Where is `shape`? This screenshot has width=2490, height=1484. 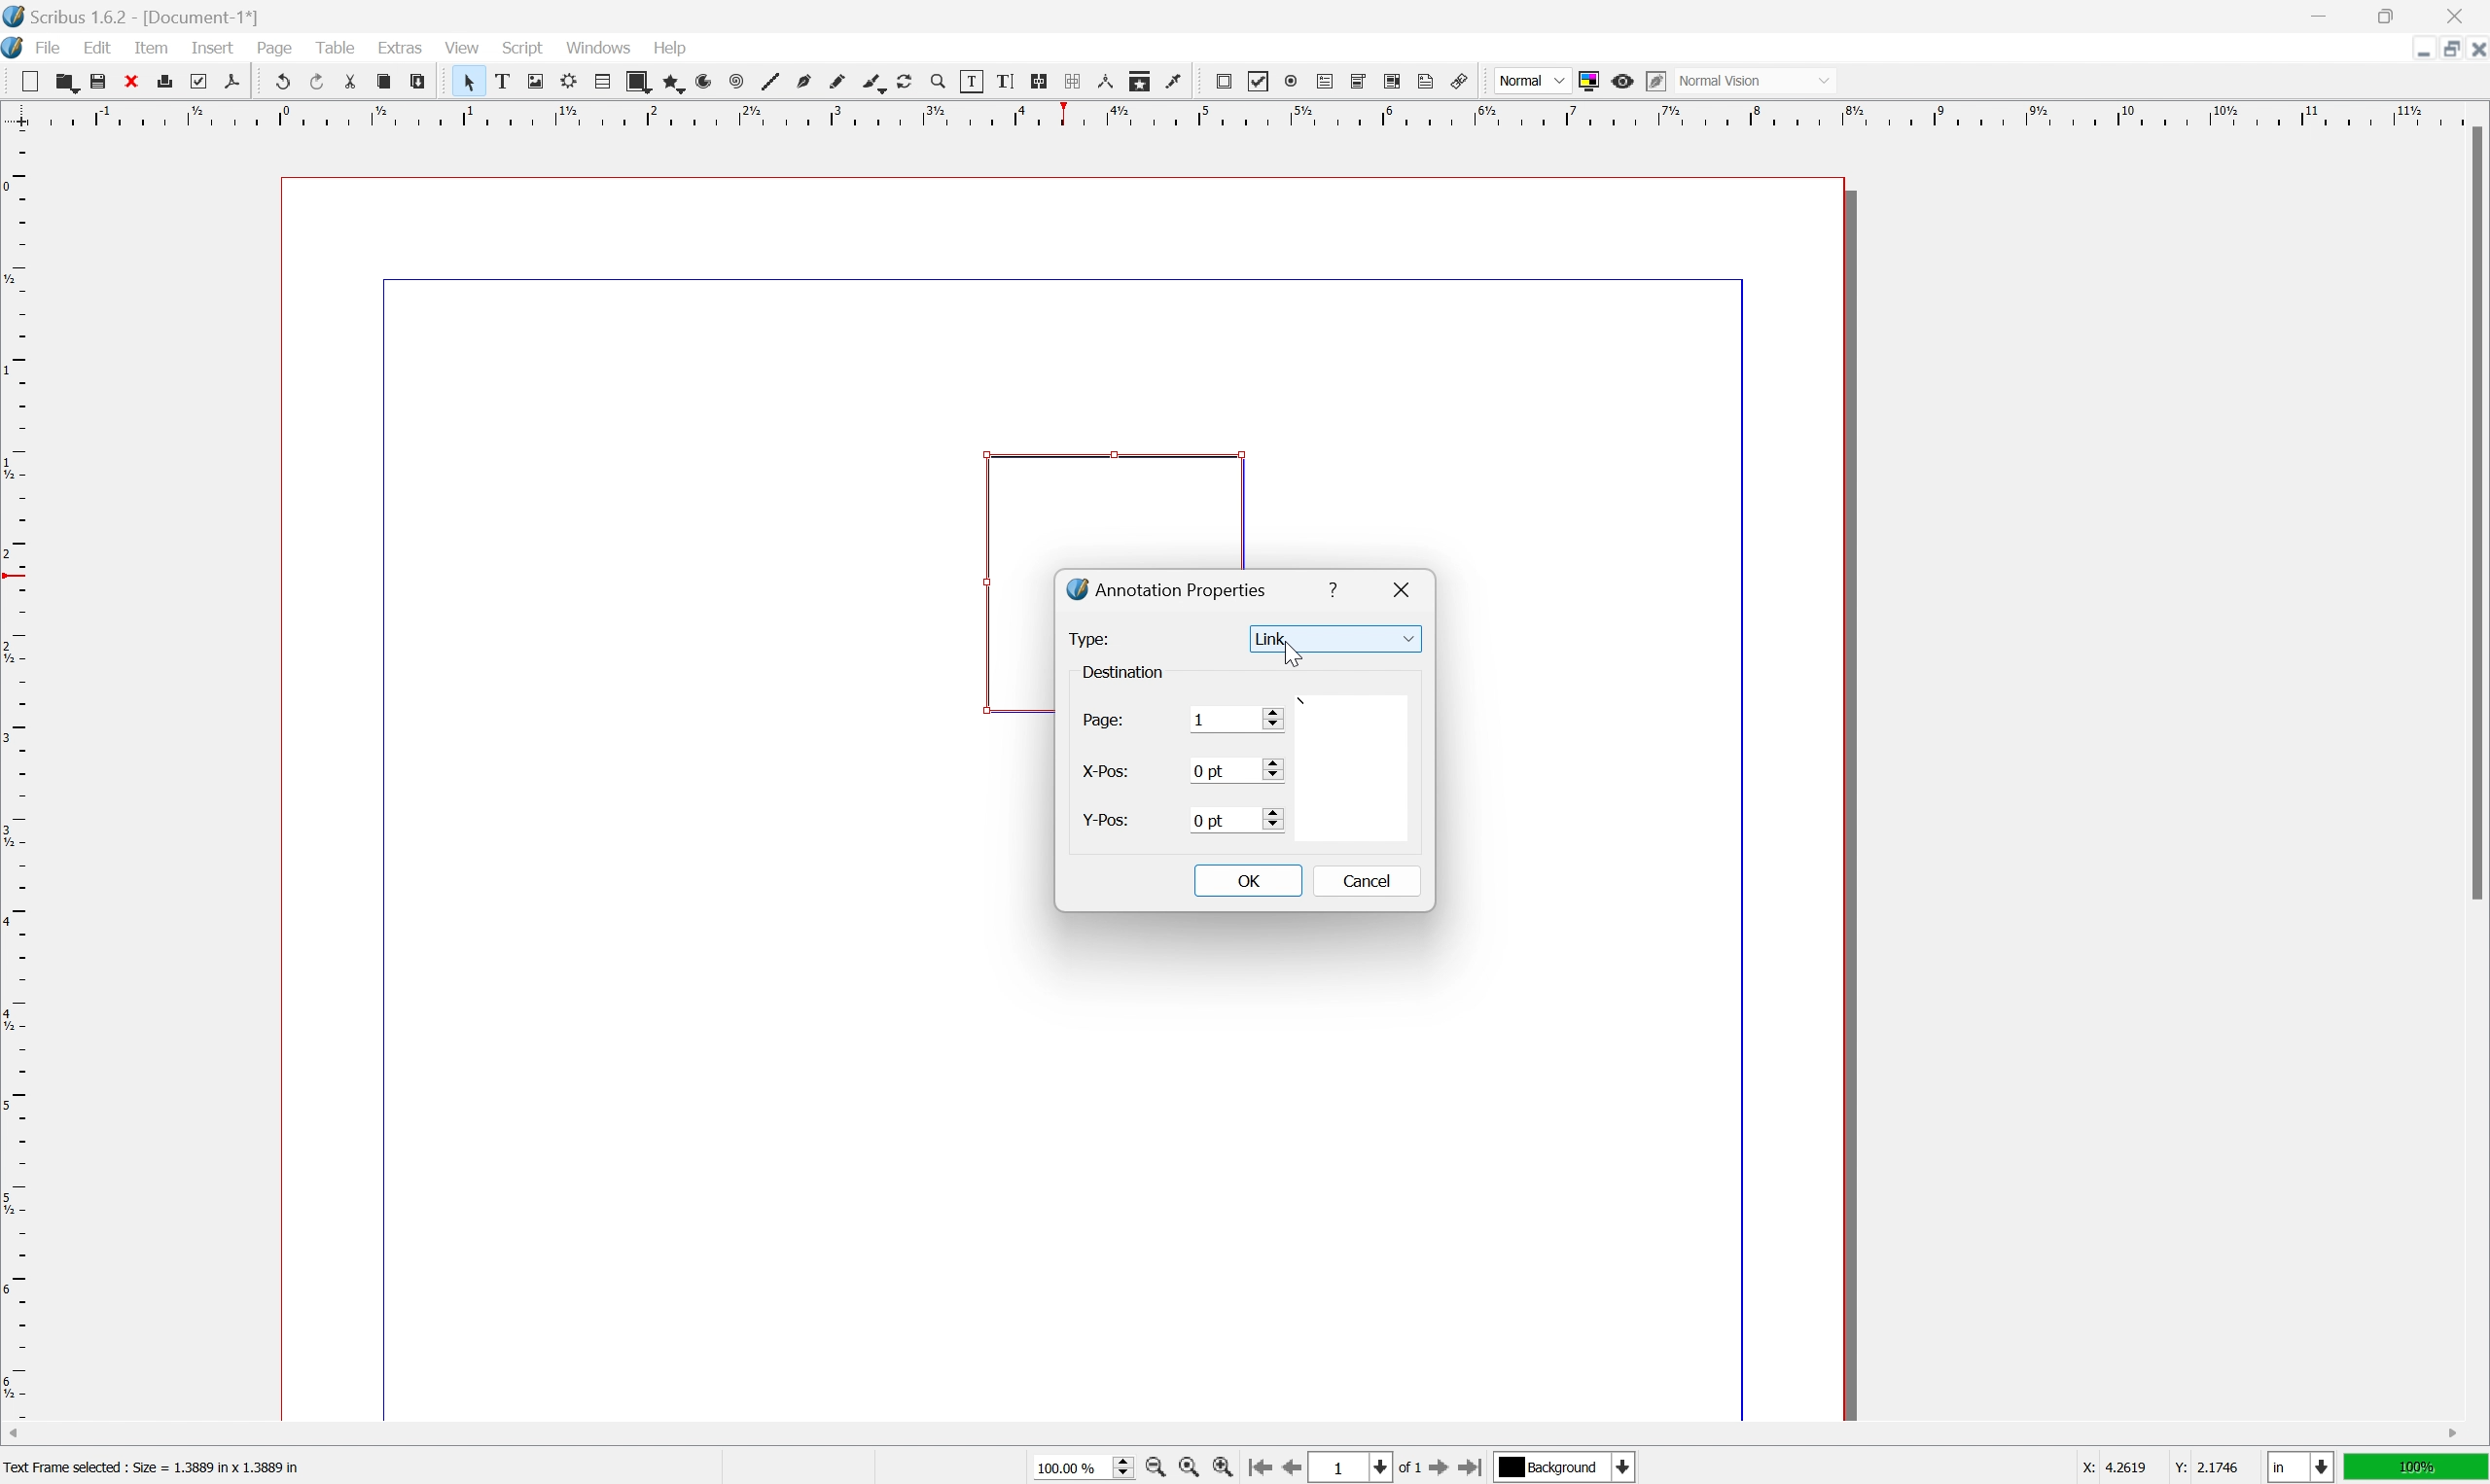
shape is located at coordinates (638, 81).